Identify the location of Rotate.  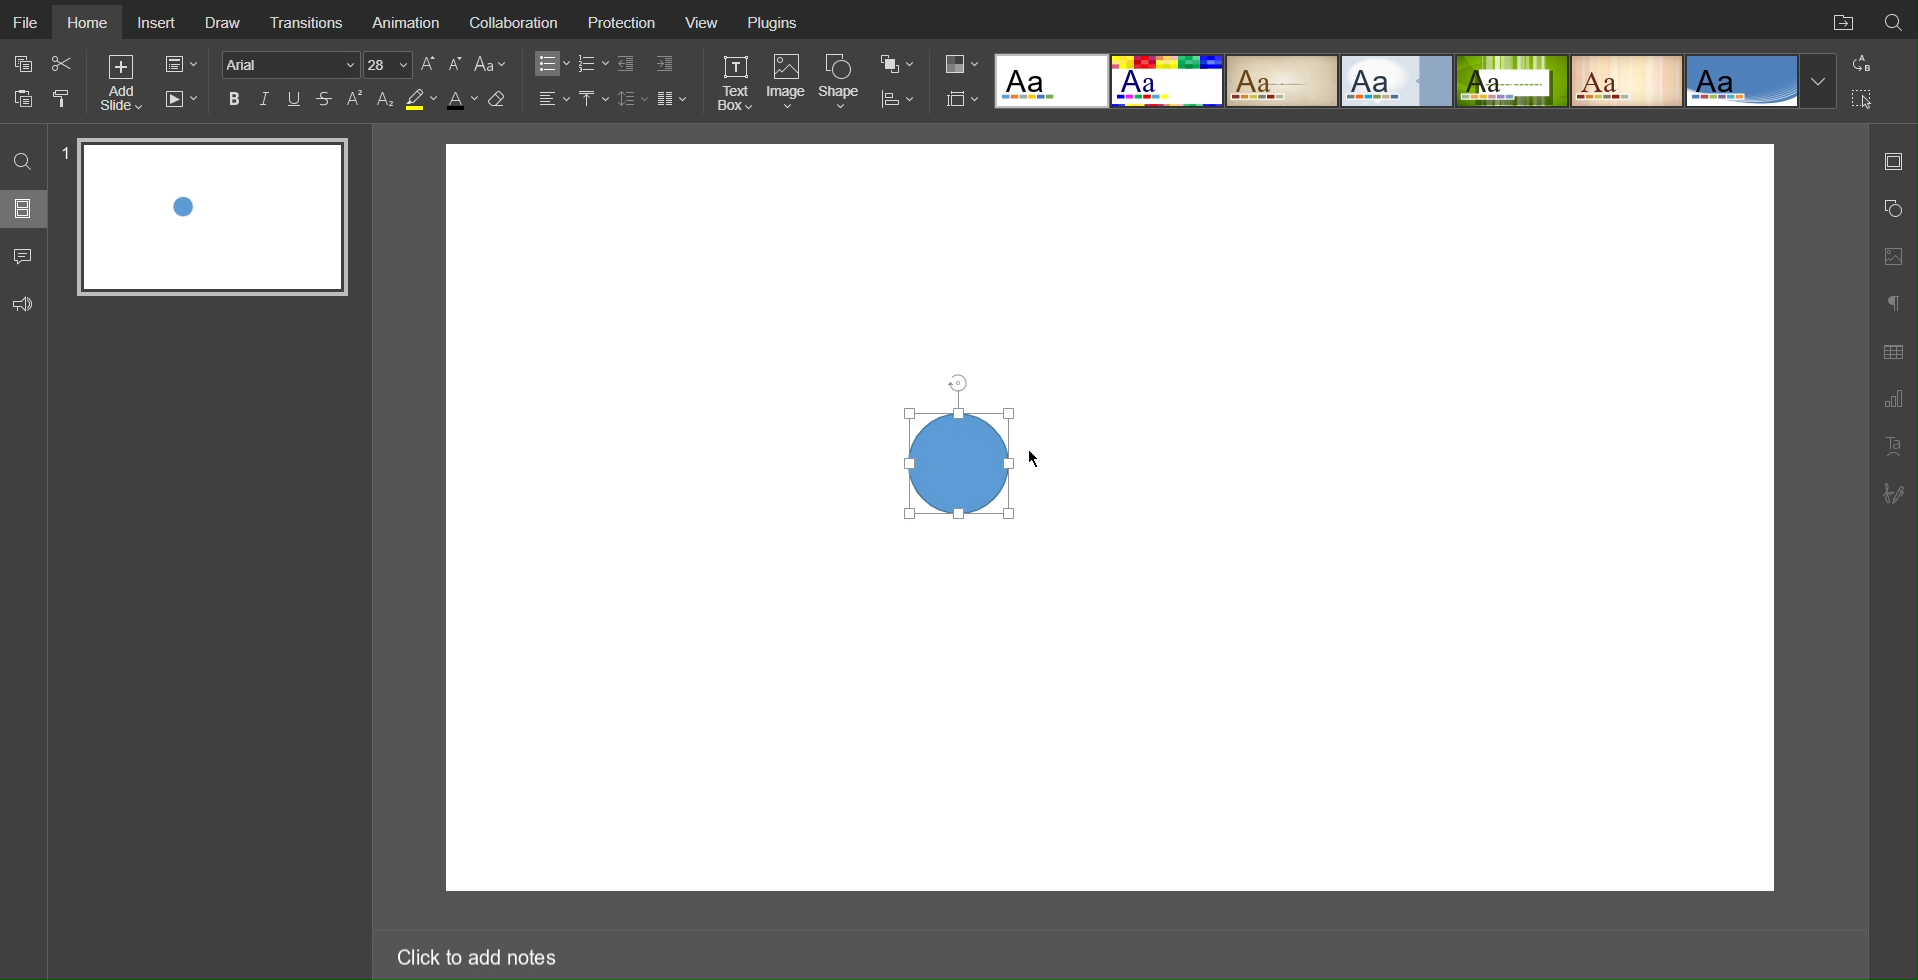
(956, 379).